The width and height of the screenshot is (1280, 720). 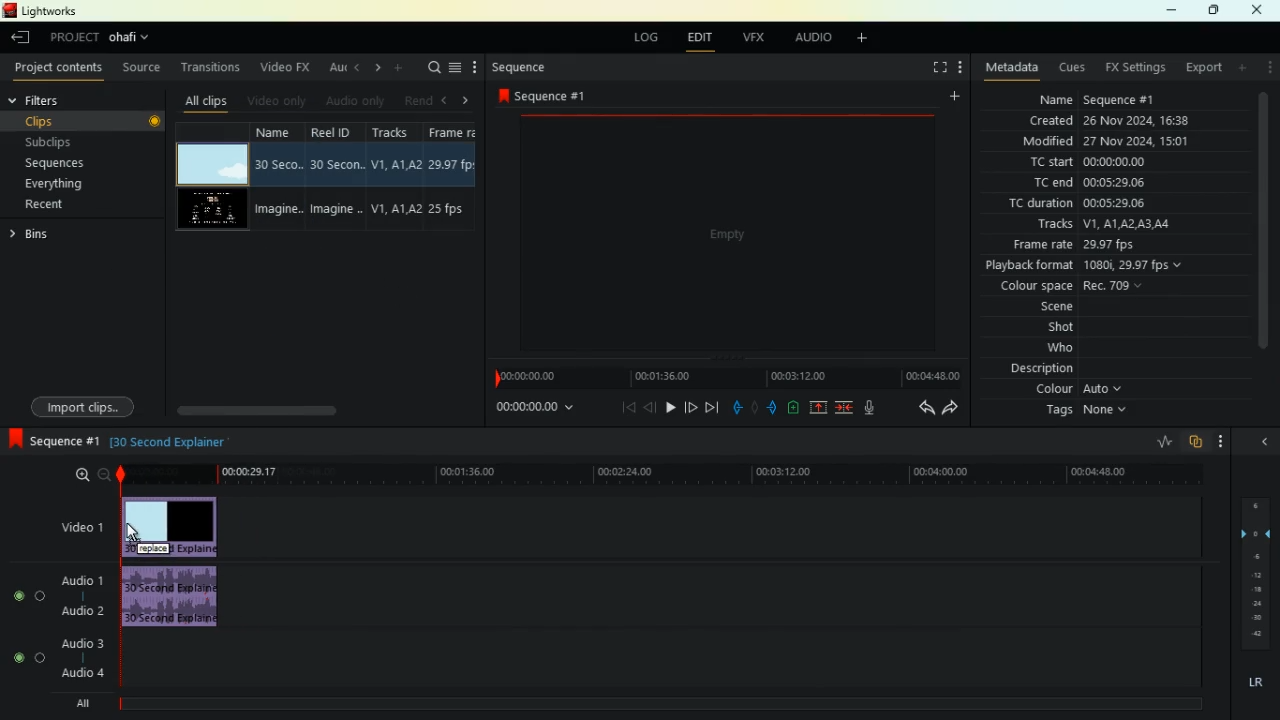 I want to click on end, so click(x=712, y=406).